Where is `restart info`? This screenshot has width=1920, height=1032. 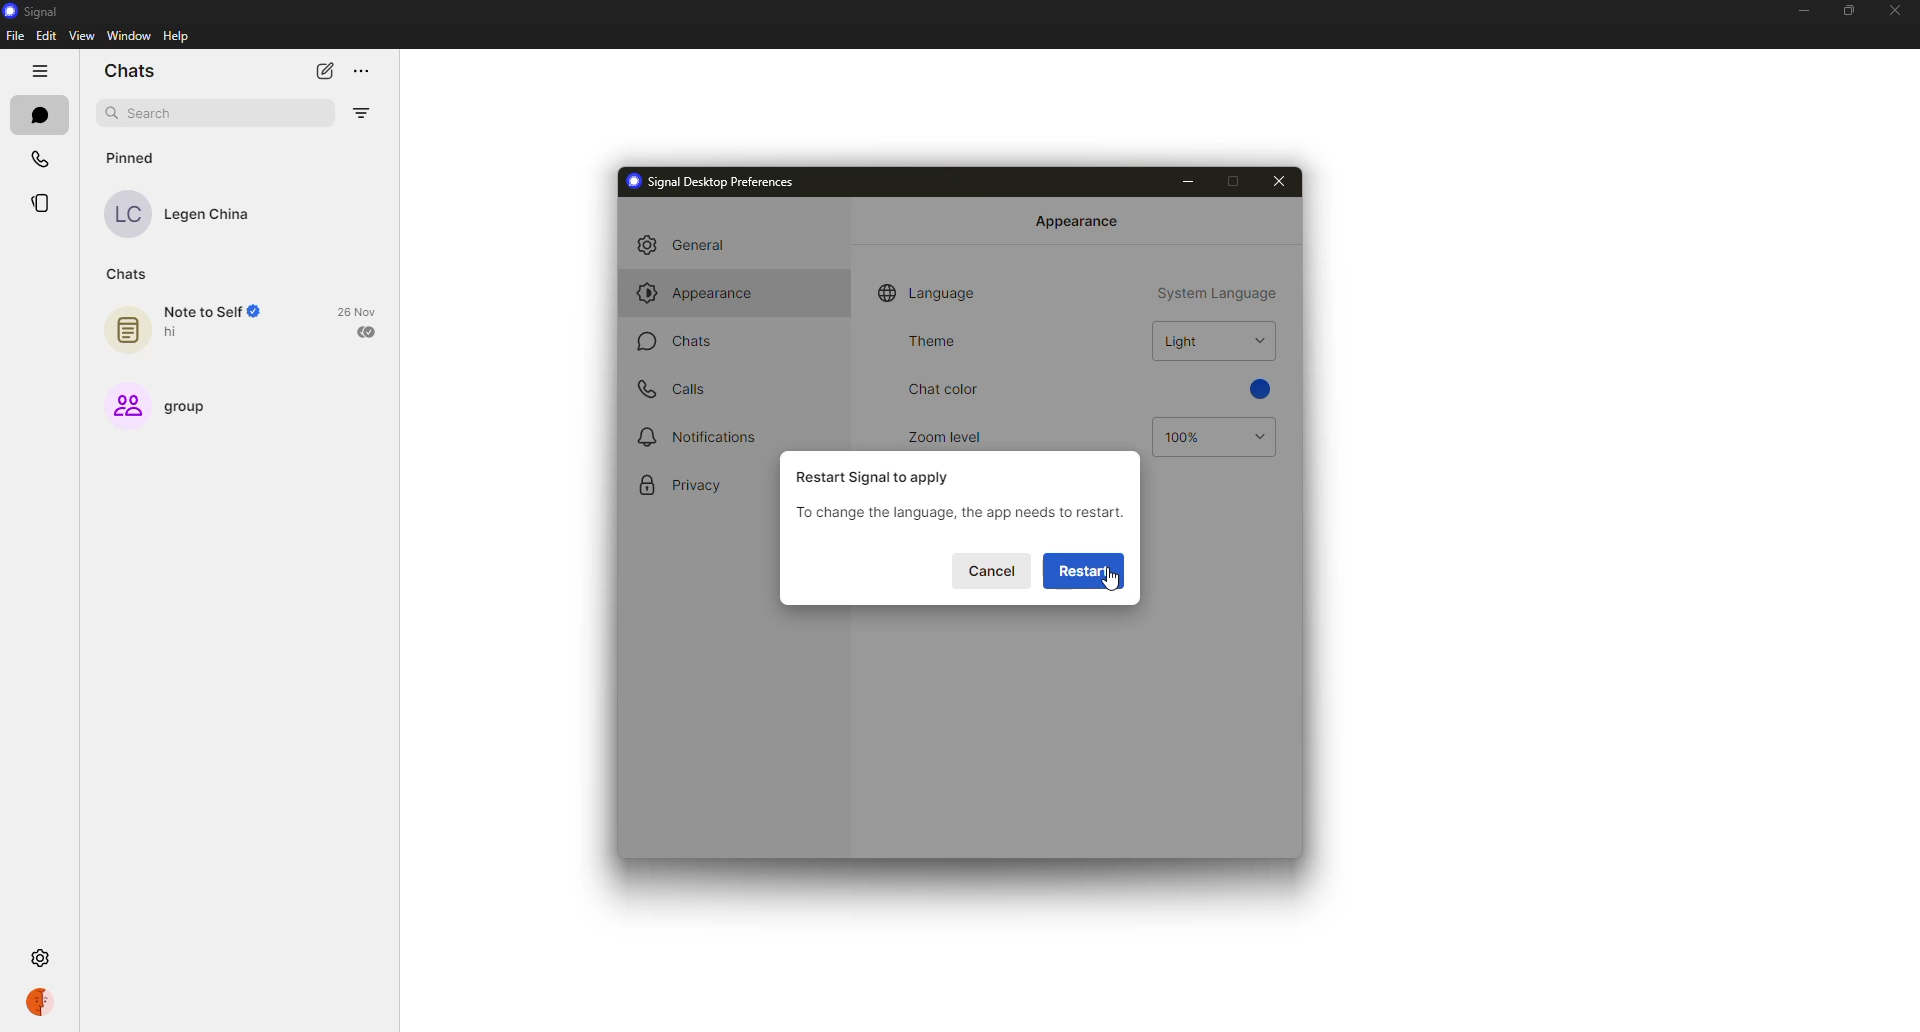 restart info is located at coordinates (958, 512).